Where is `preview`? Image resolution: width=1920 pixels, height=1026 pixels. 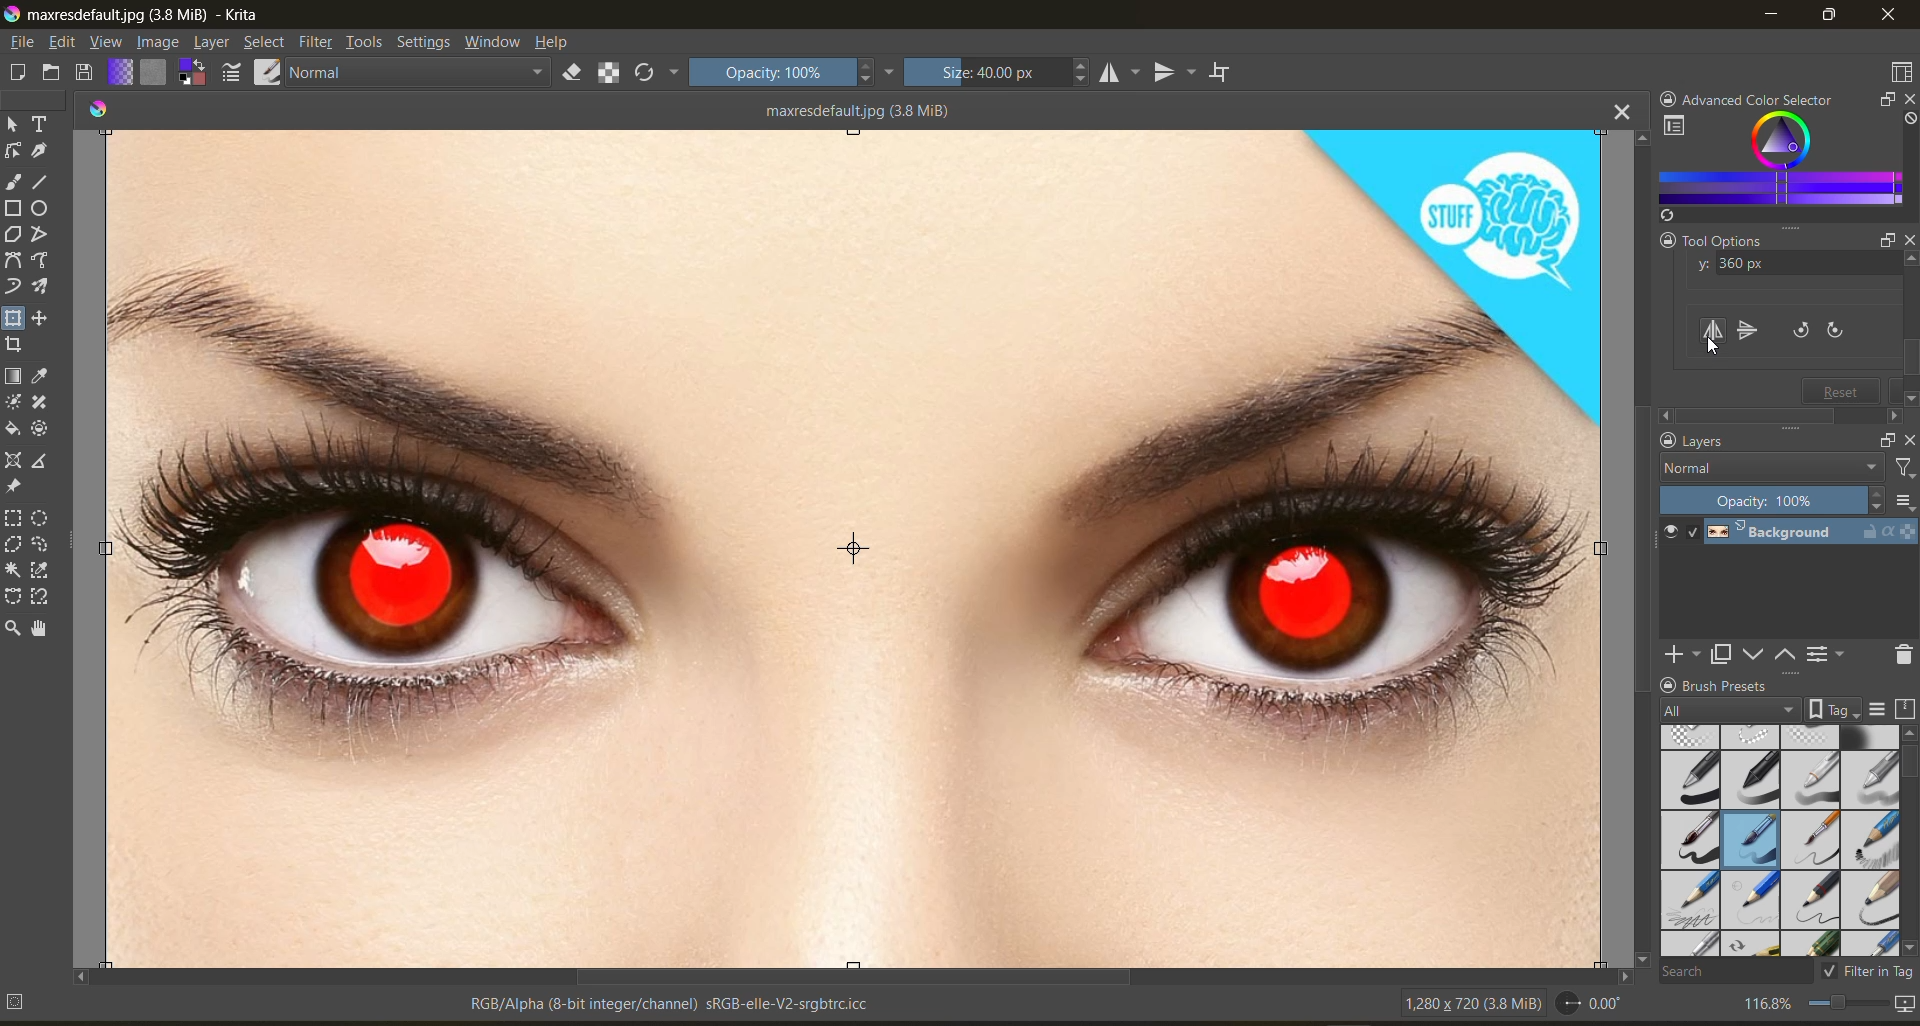 preview is located at coordinates (1673, 534).